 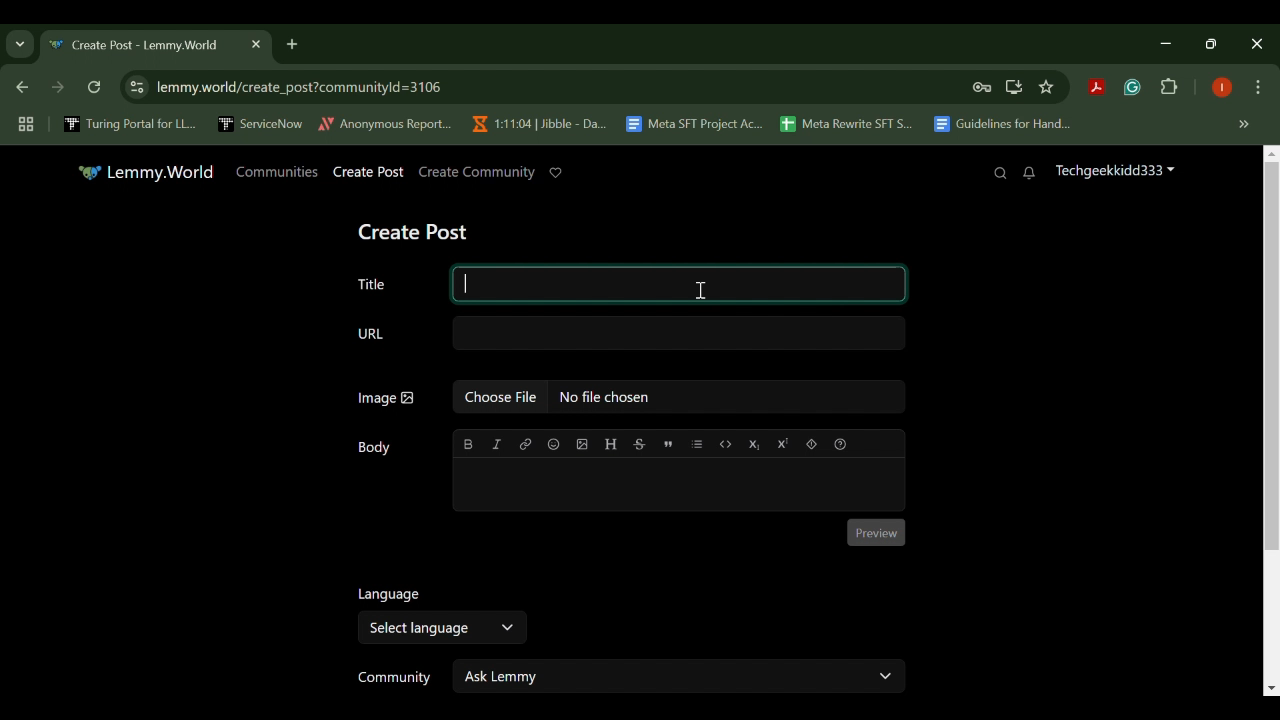 I want to click on Meta SFT Project Ac..., so click(x=693, y=125).